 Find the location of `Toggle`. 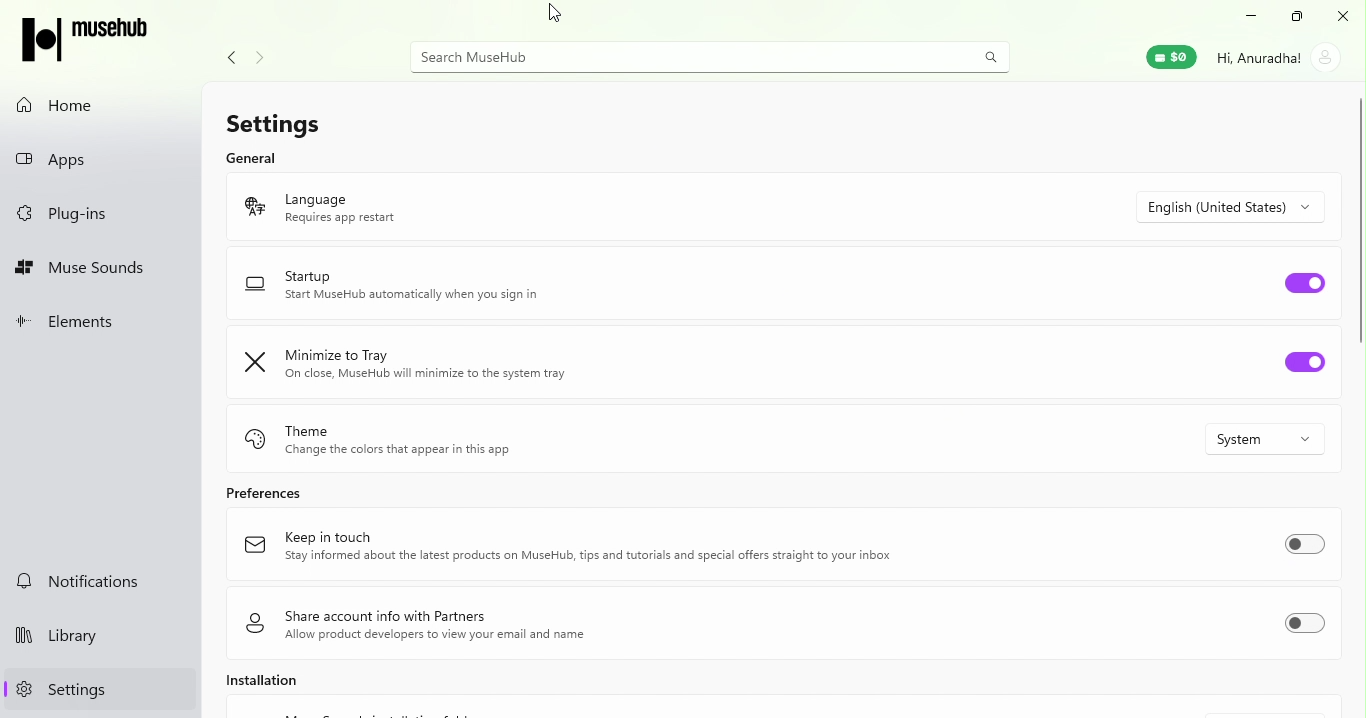

Toggle is located at coordinates (1307, 628).